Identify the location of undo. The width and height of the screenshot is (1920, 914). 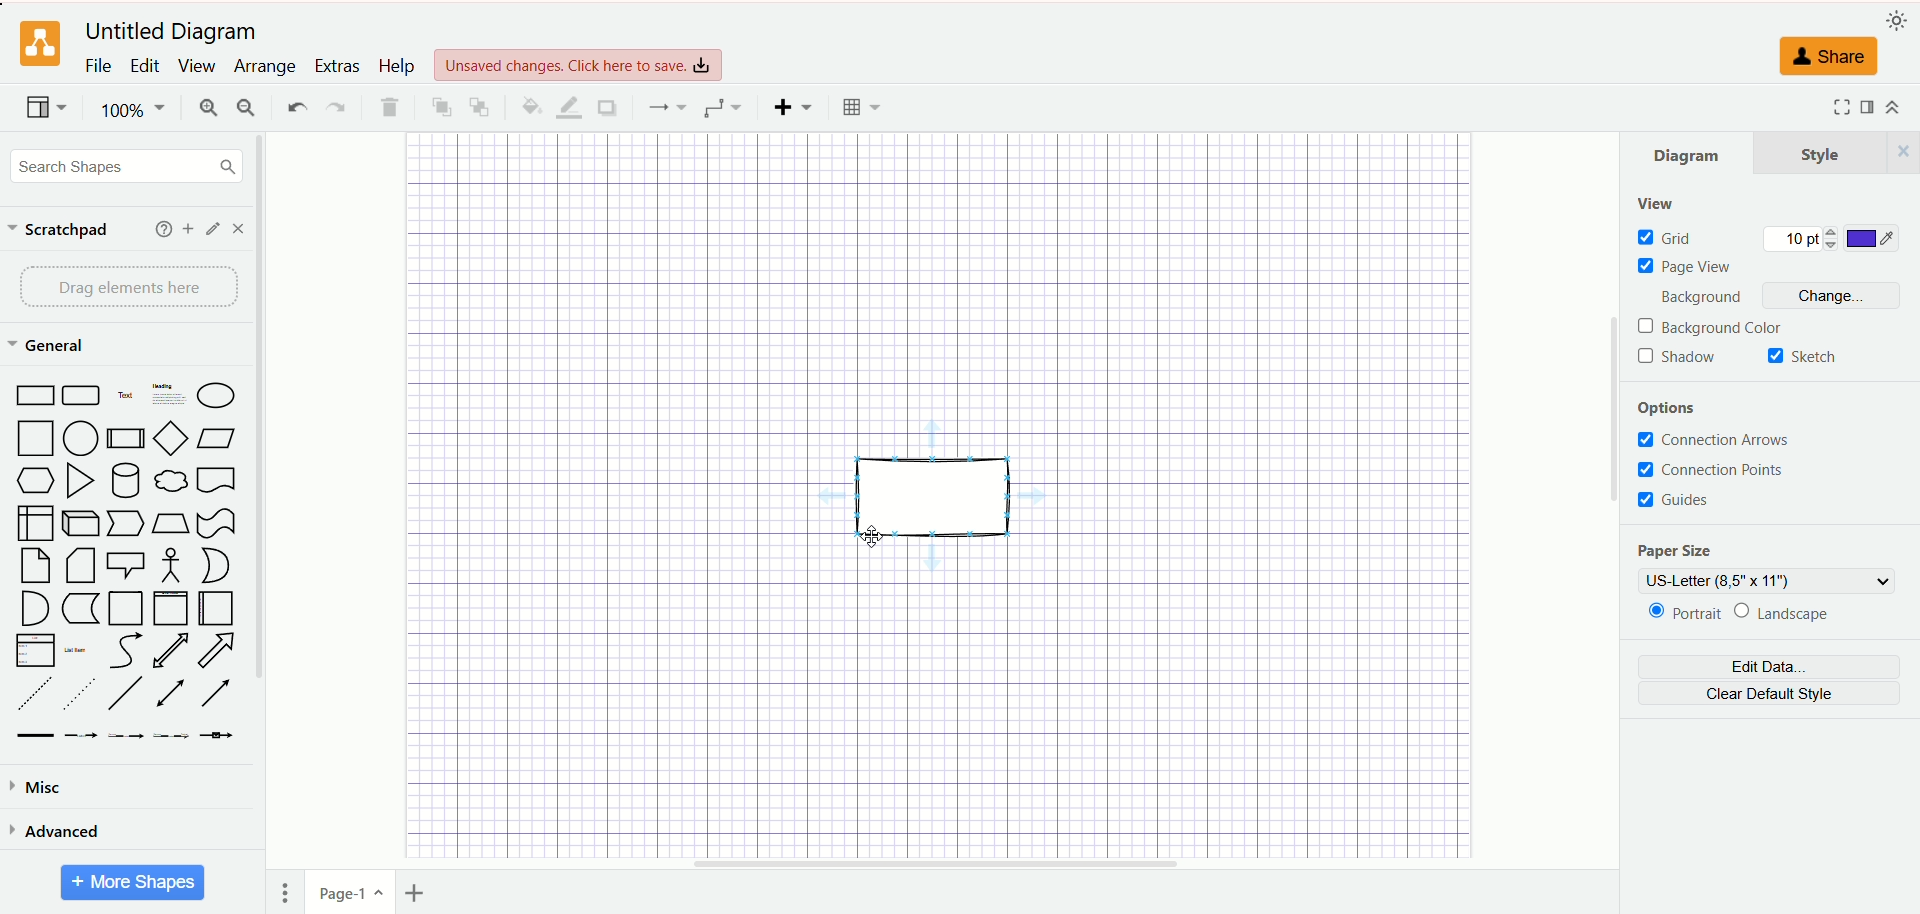
(295, 106).